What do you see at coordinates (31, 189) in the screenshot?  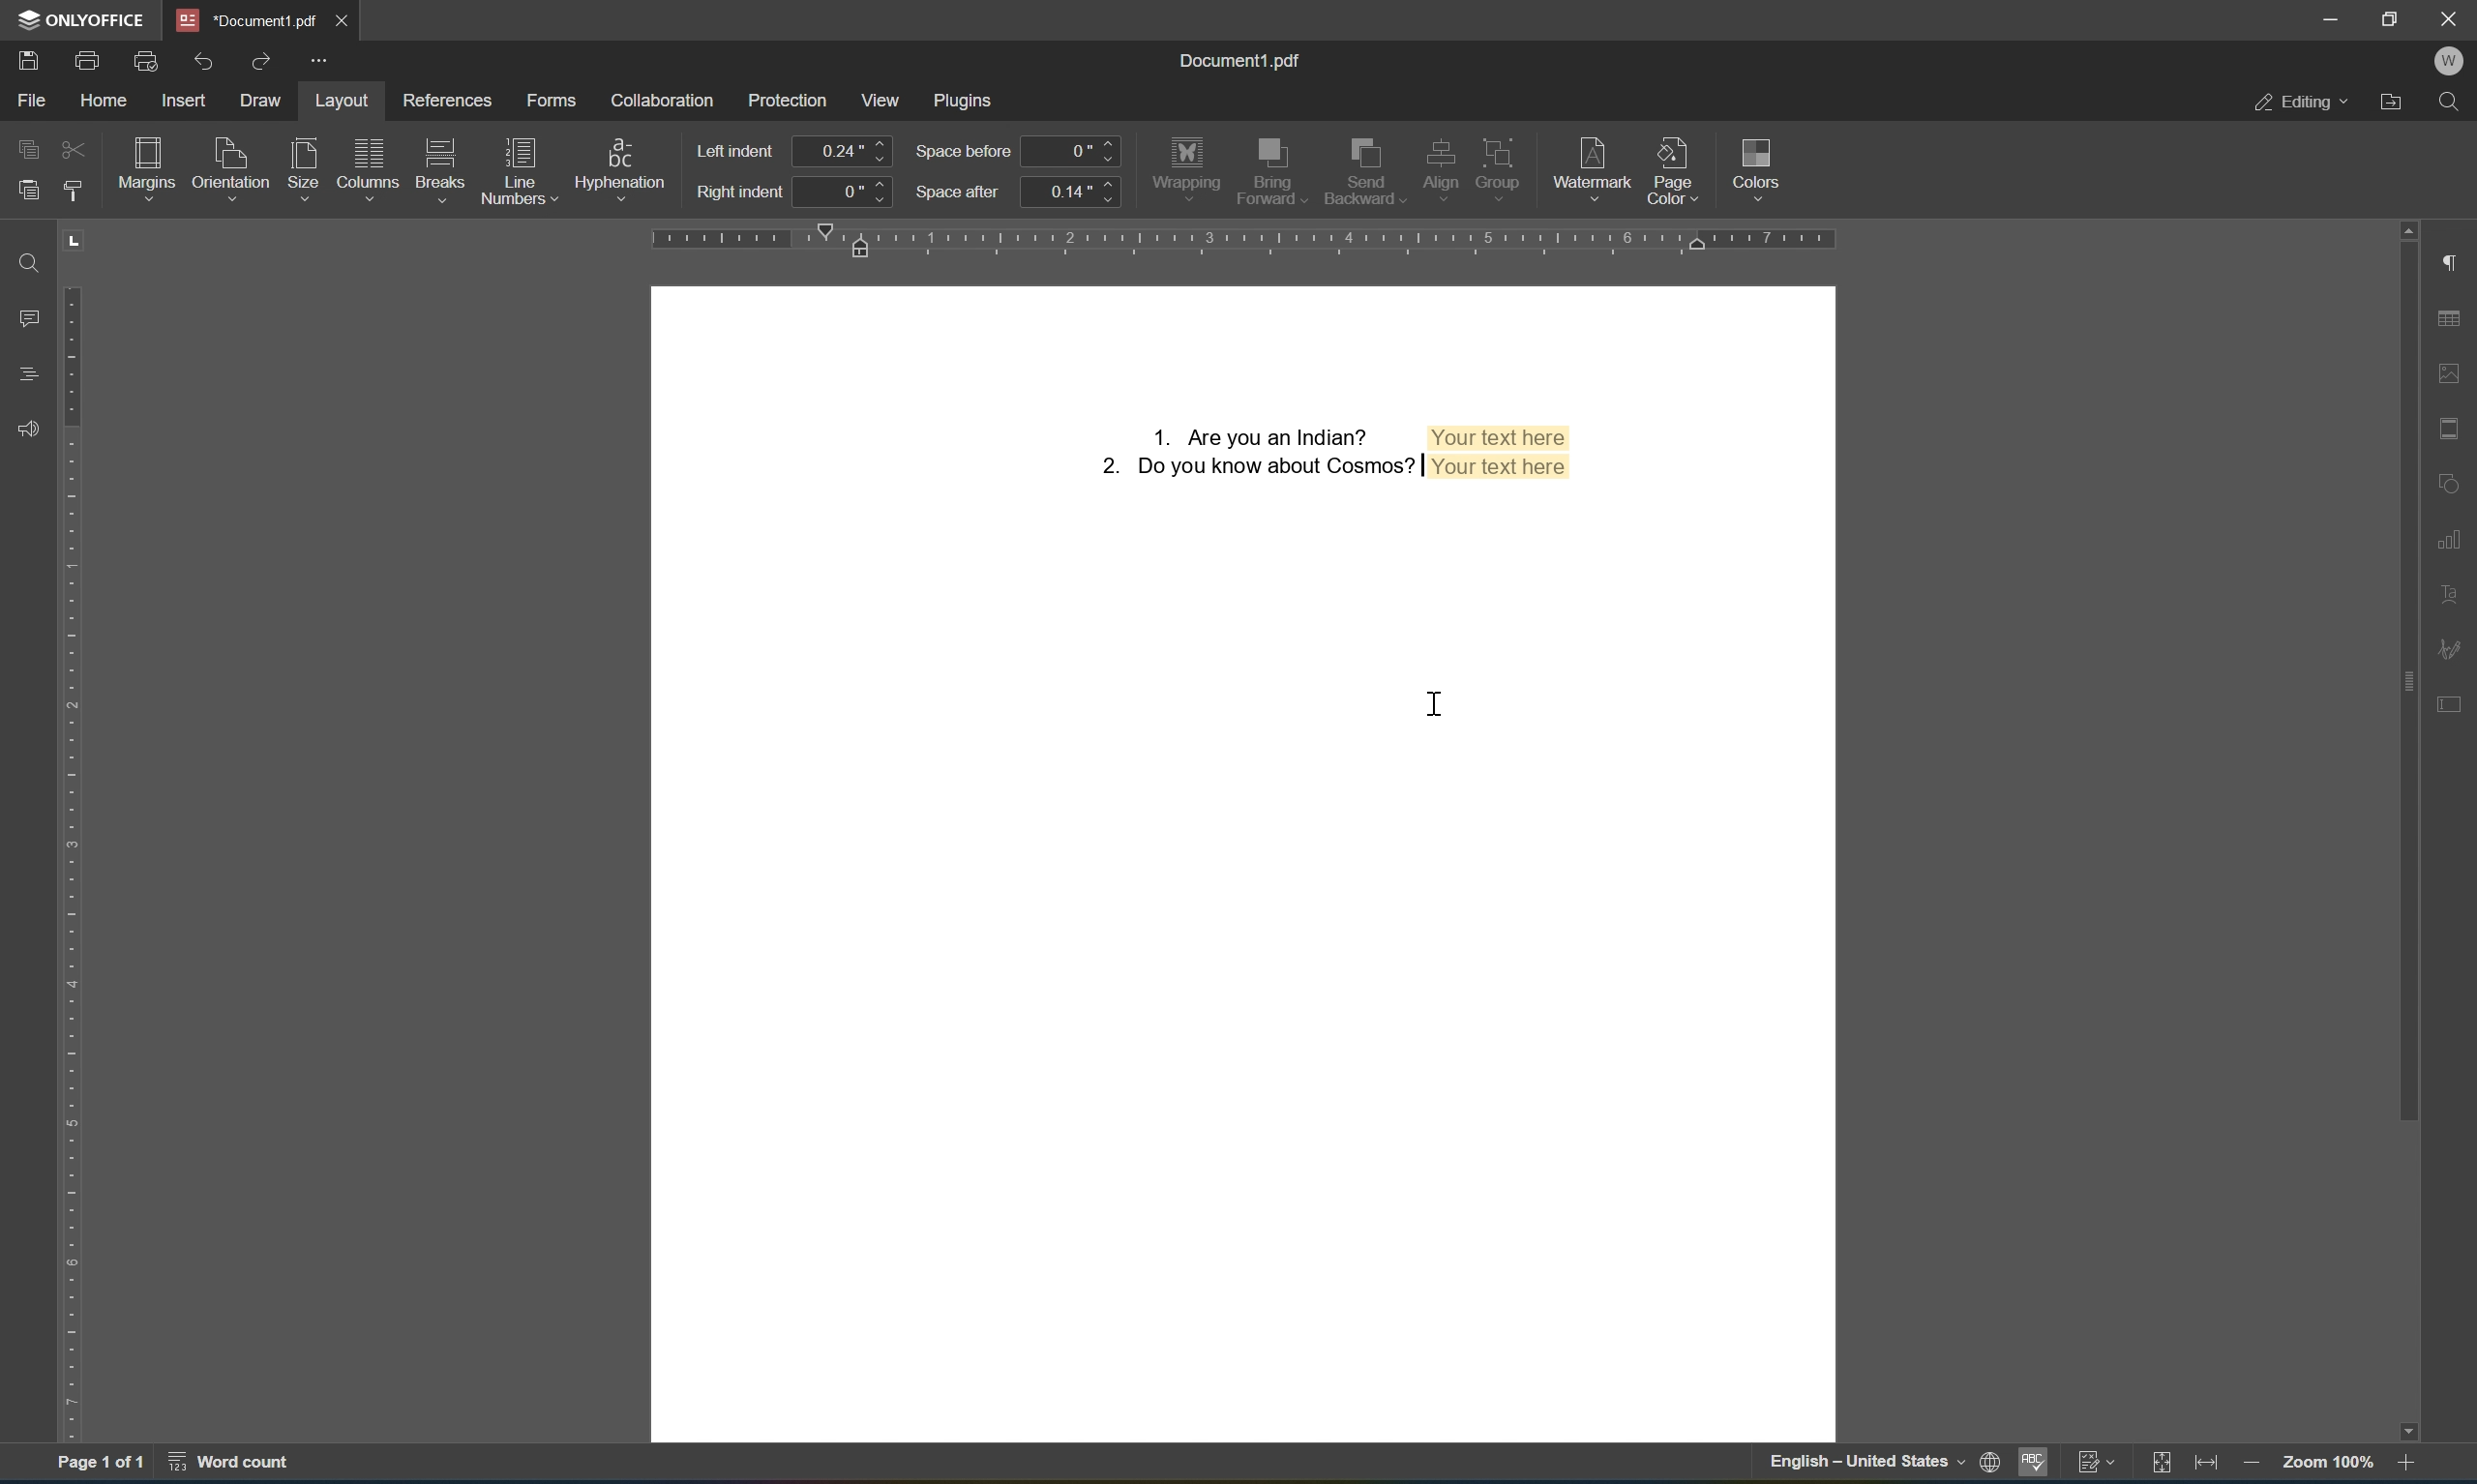 I see `paste` at bounding box center [31, 189].